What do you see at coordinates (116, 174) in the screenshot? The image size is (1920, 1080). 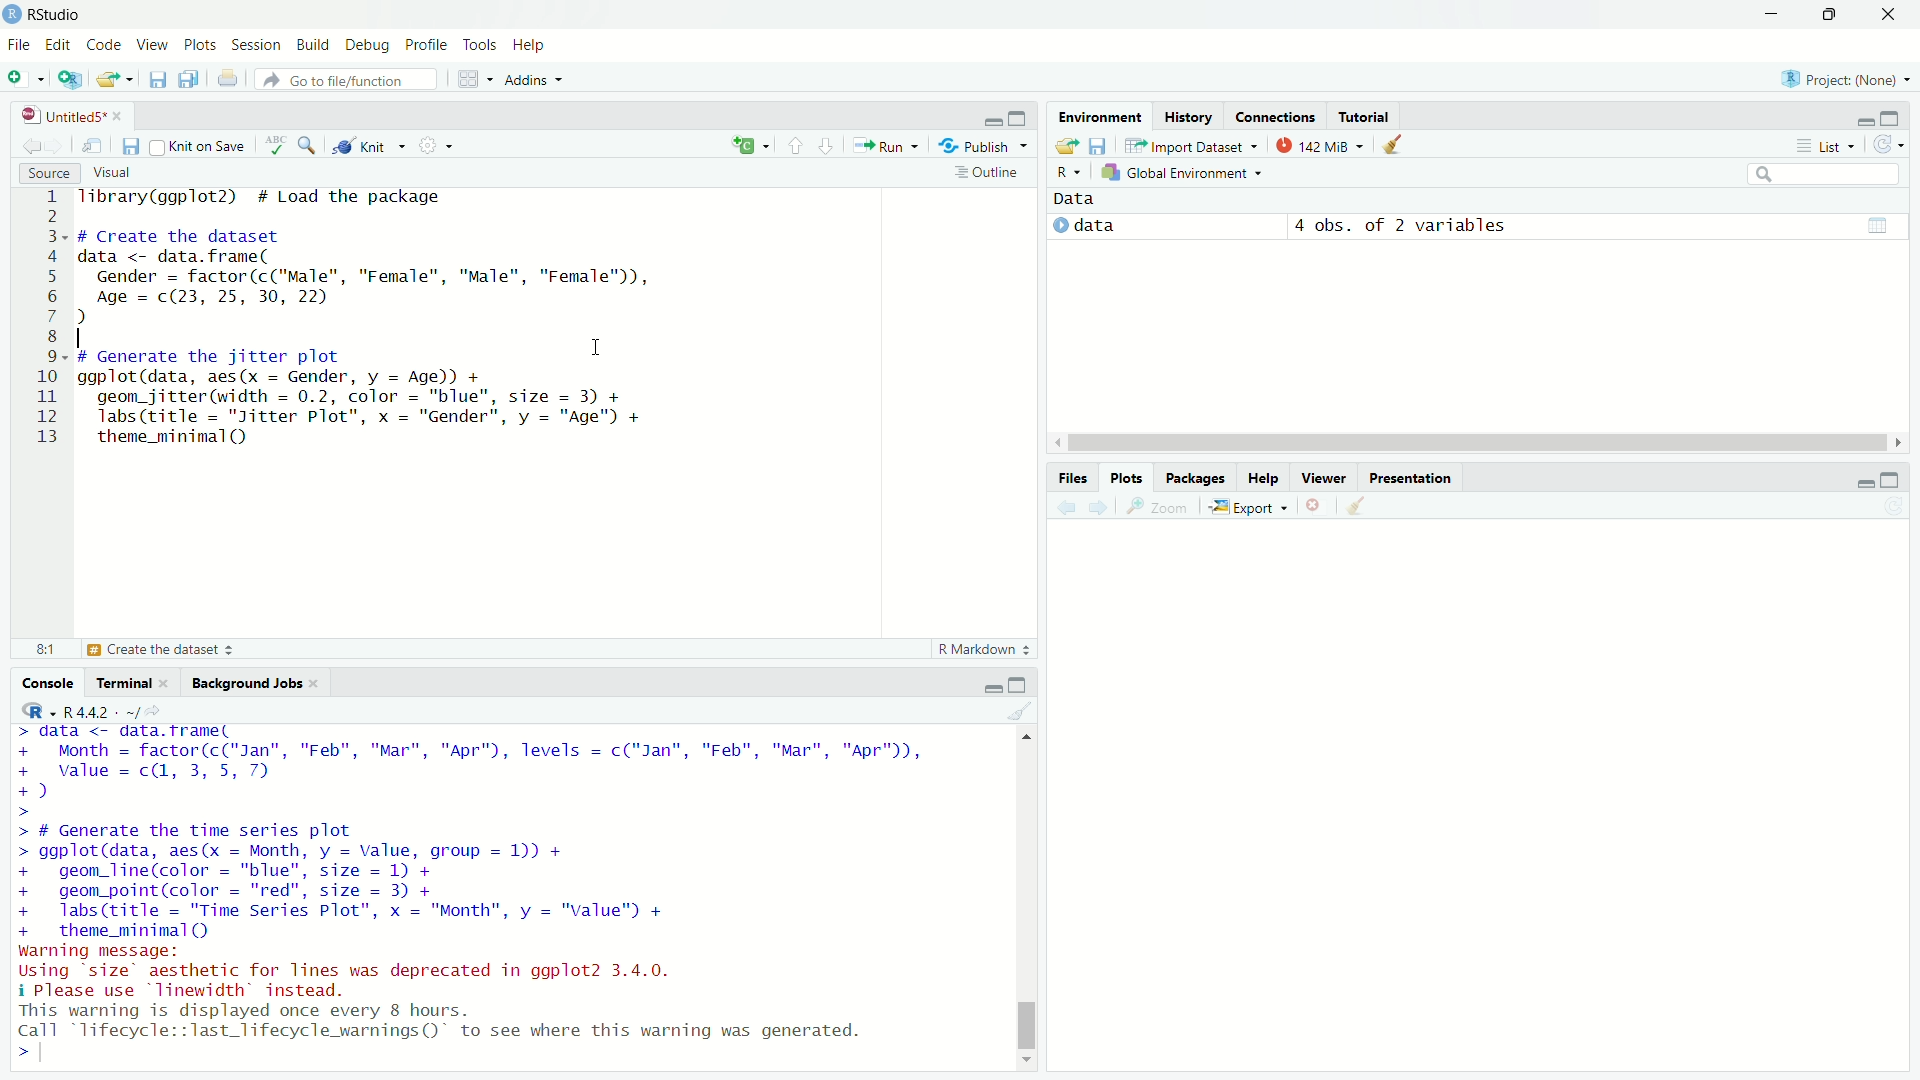 I see `visual` at bounding box center [116, 174].